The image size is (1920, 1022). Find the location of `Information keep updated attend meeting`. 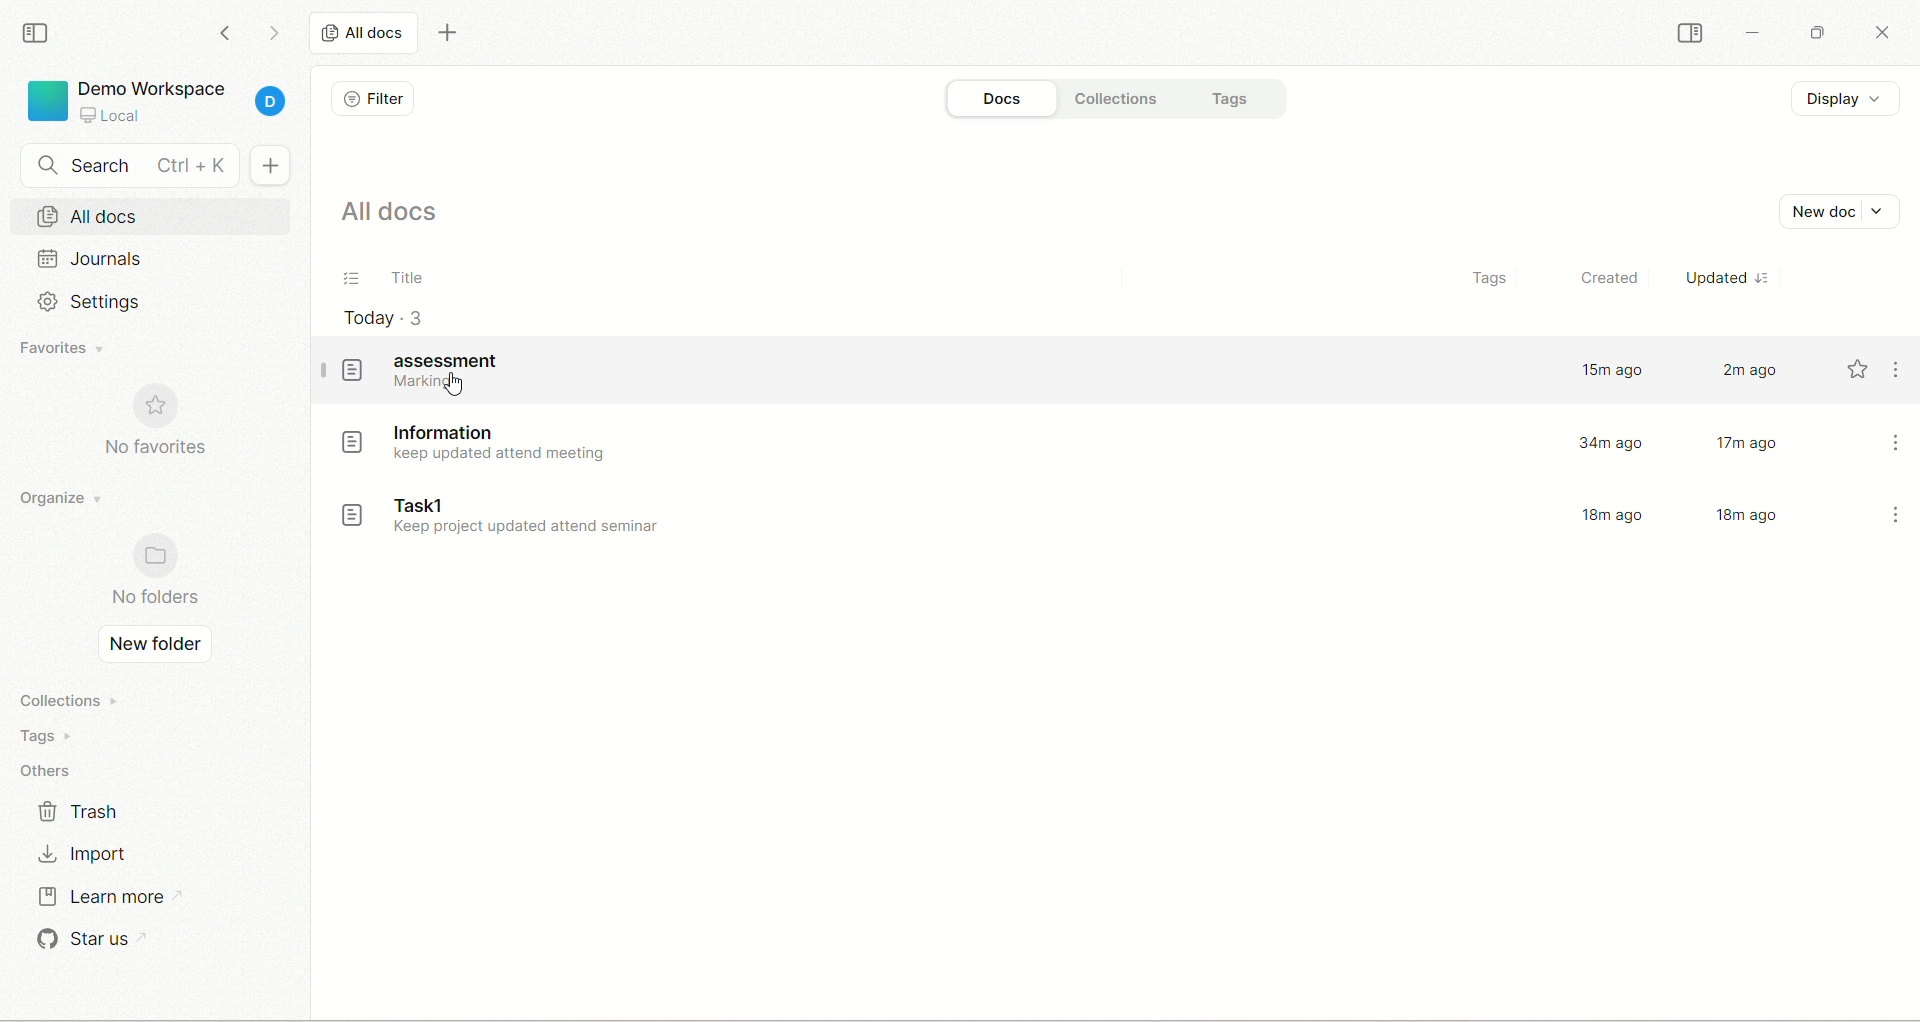

Information keep updated attend meeting is located at coordinates (473, 439).